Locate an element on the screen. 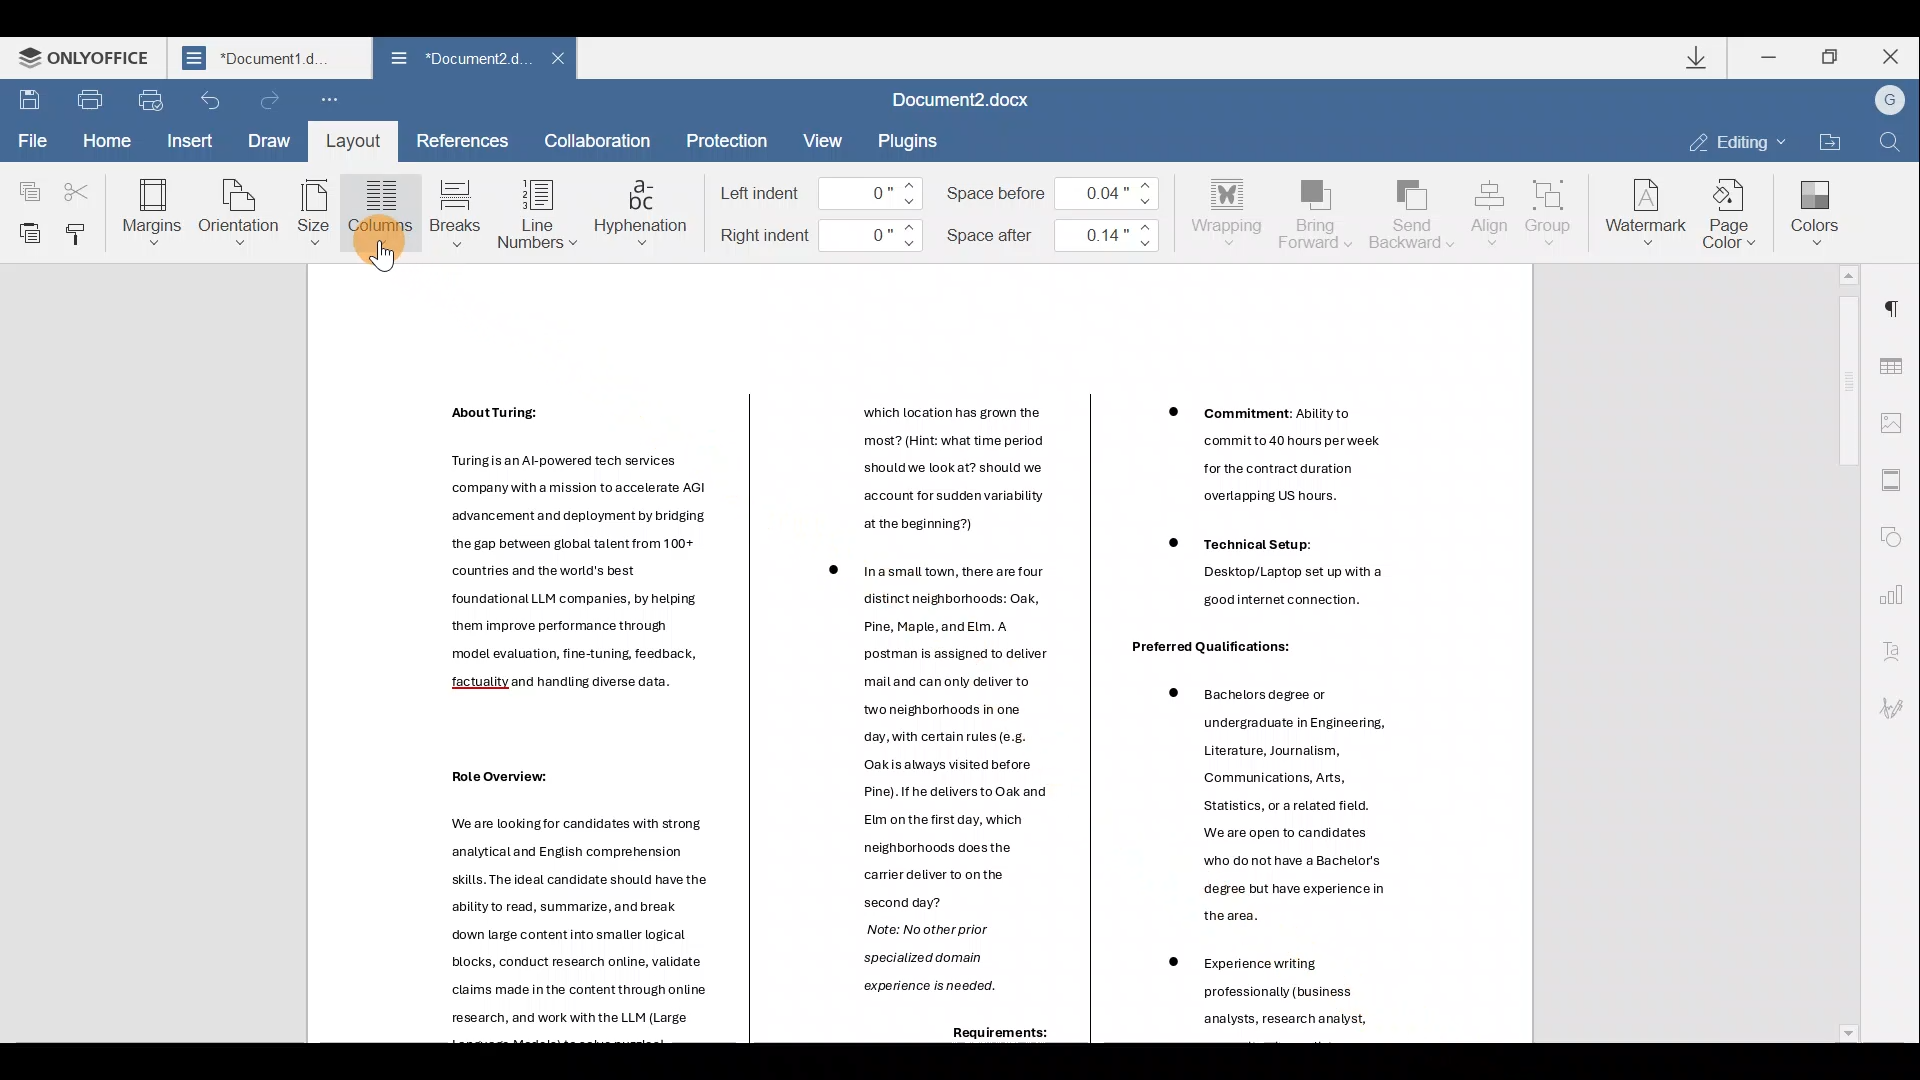   is located at coordinates (1265, 991).